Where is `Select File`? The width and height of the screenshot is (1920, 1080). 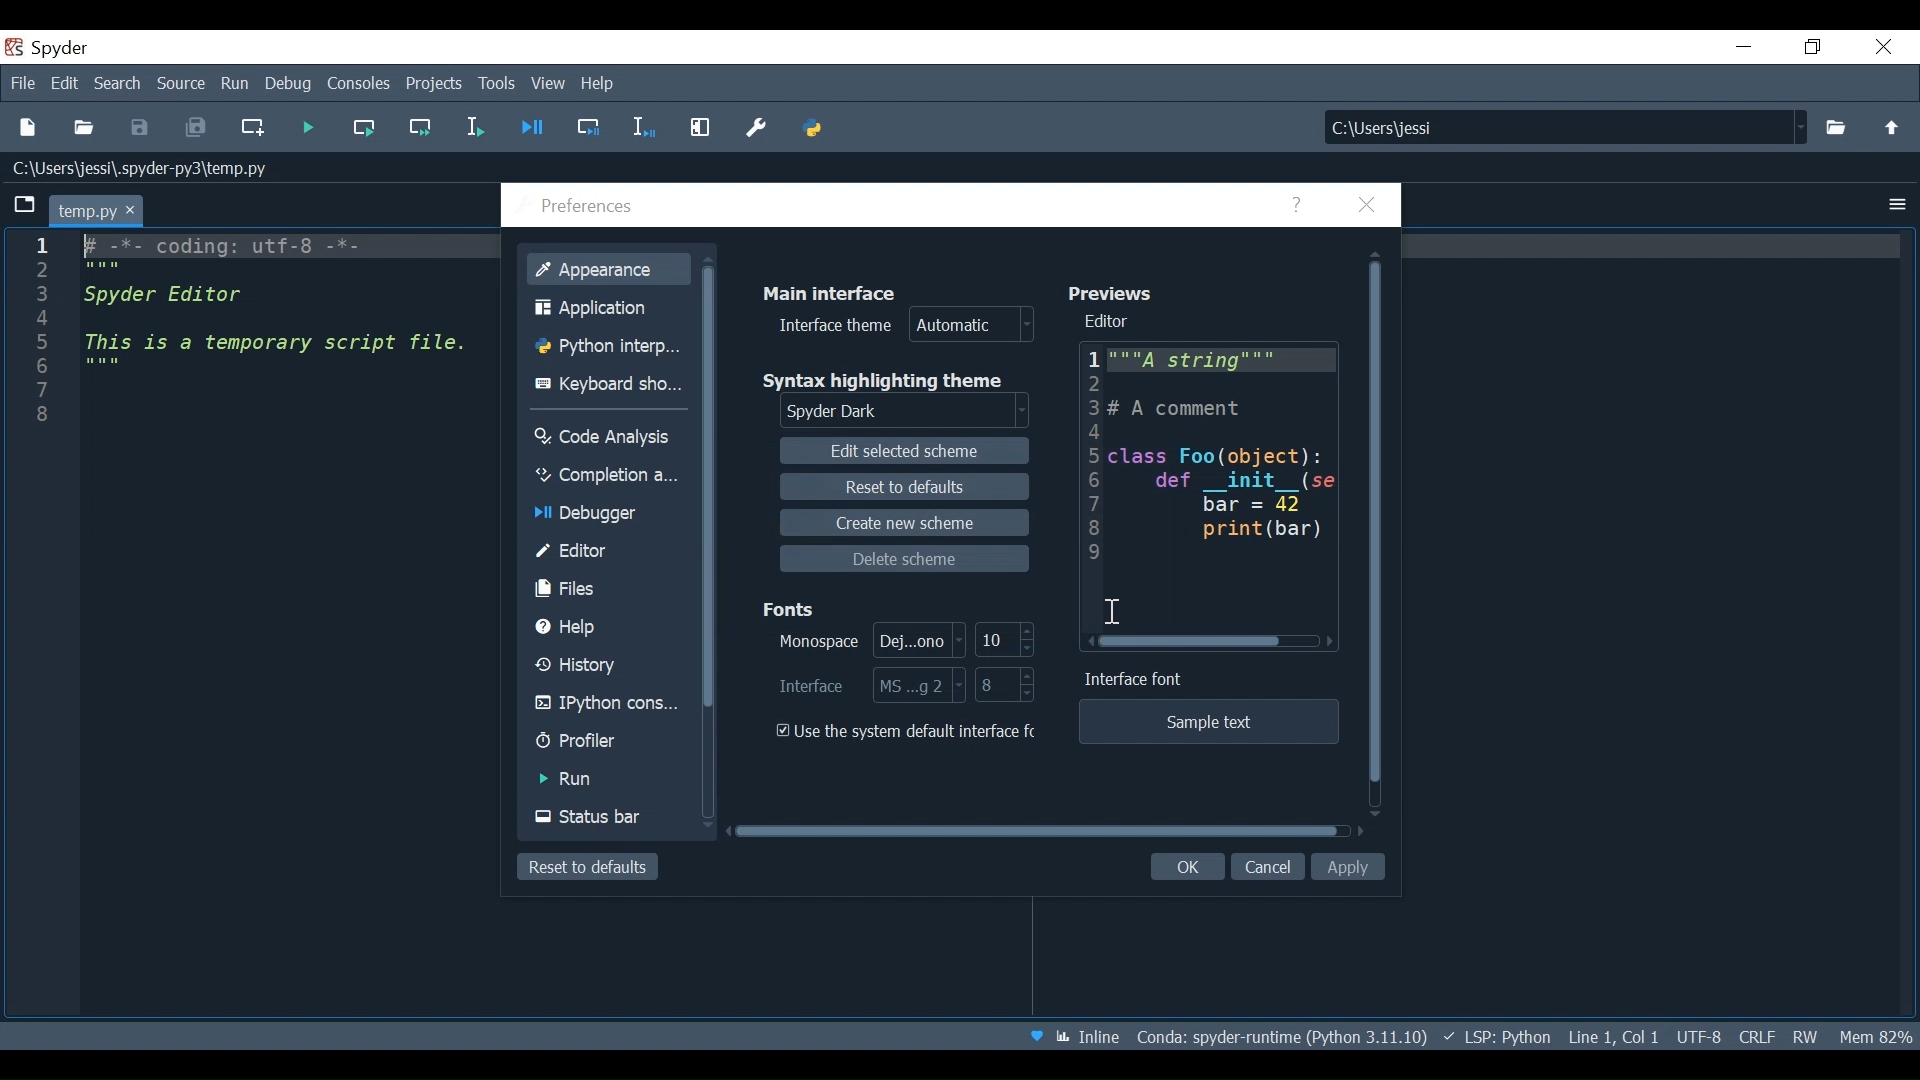 Select File is located at coordinates (1834, 126).